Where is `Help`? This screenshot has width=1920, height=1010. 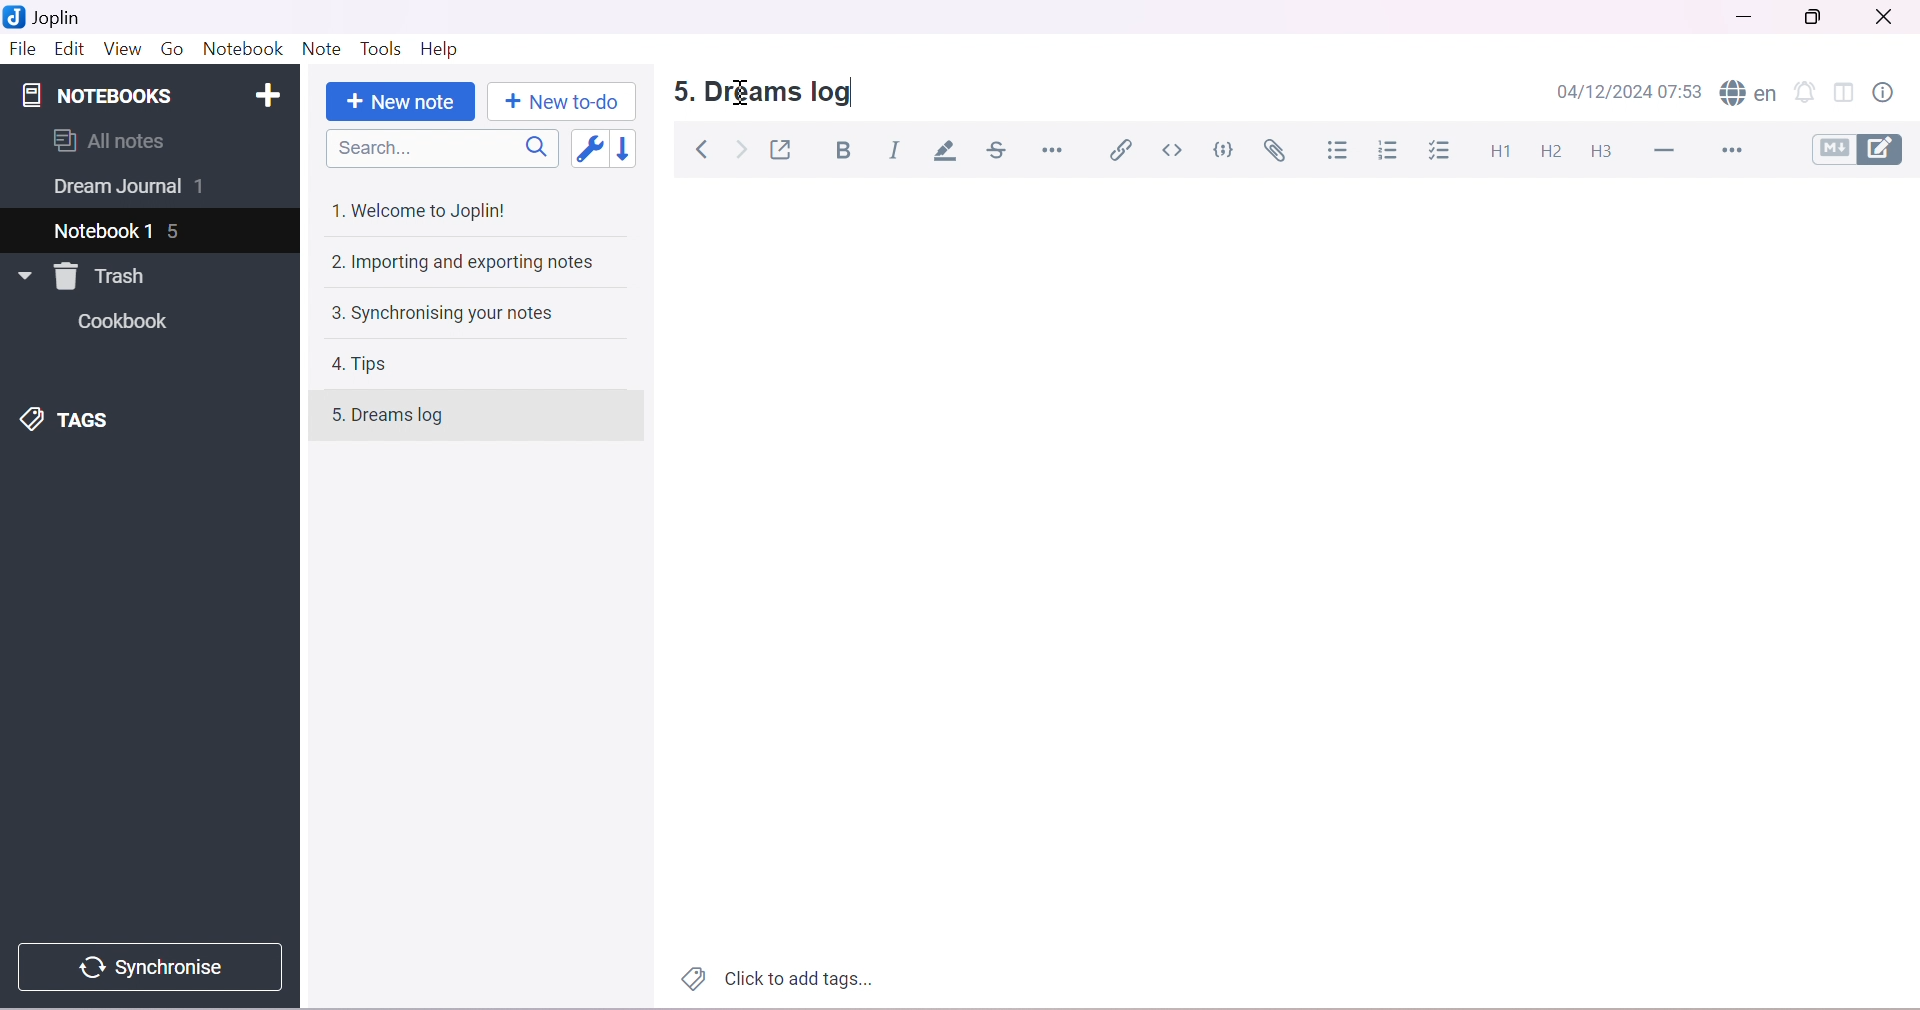 Help is located at coordinates (439, 47).